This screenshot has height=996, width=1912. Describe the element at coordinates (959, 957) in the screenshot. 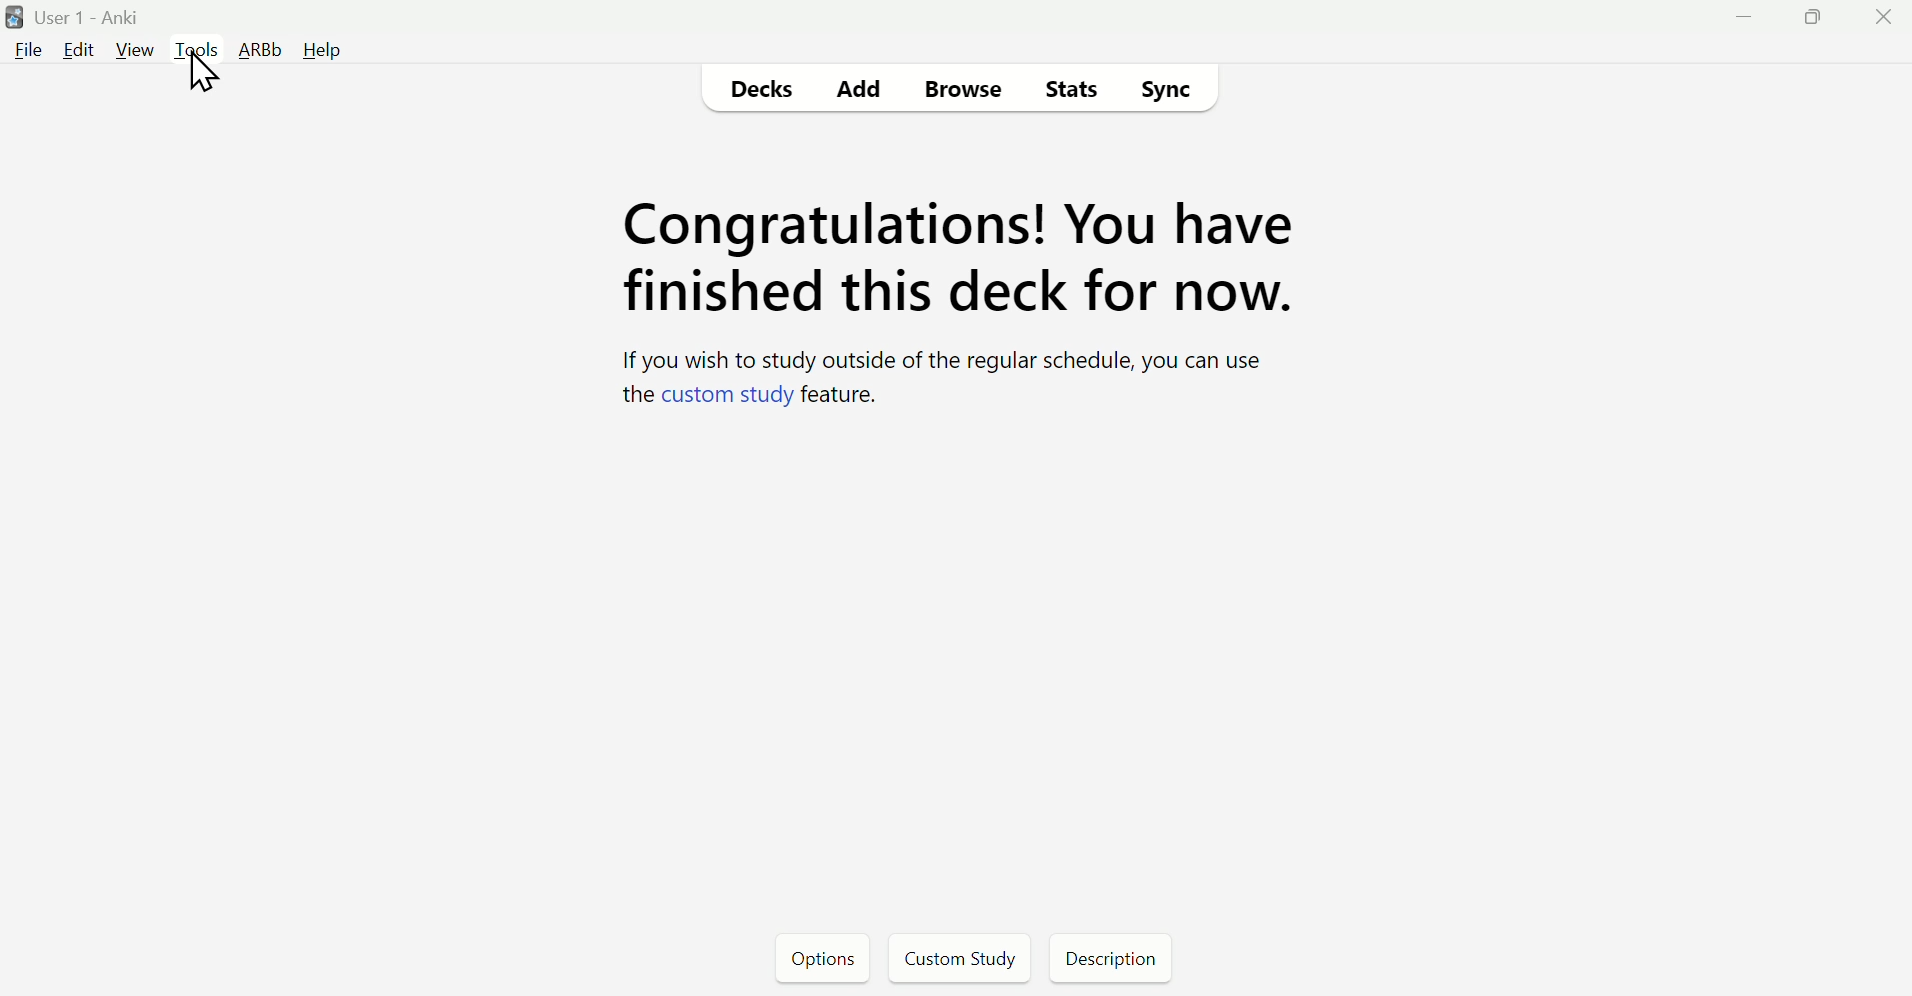

I see `Custom Study` at that location.